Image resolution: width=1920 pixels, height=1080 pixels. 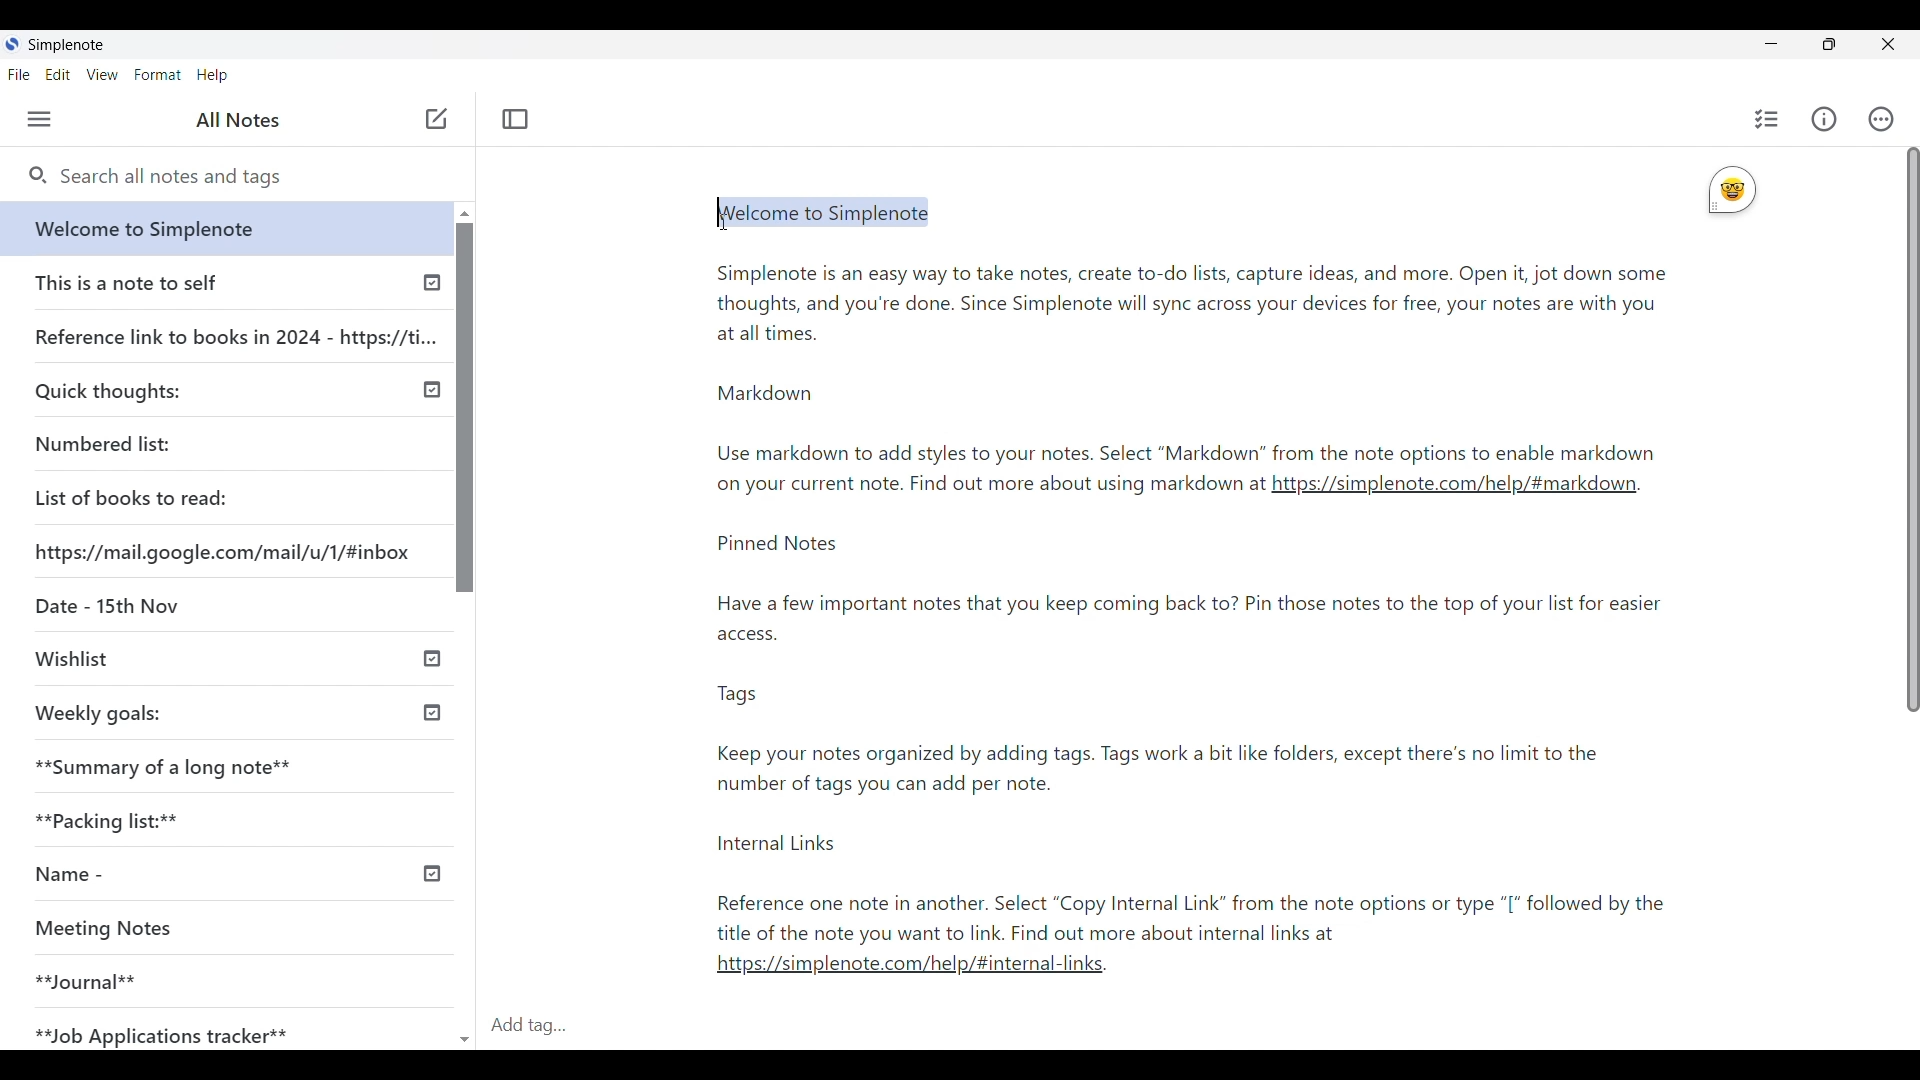 I want to click on Insert checklist, so click(x=1767, y=119).